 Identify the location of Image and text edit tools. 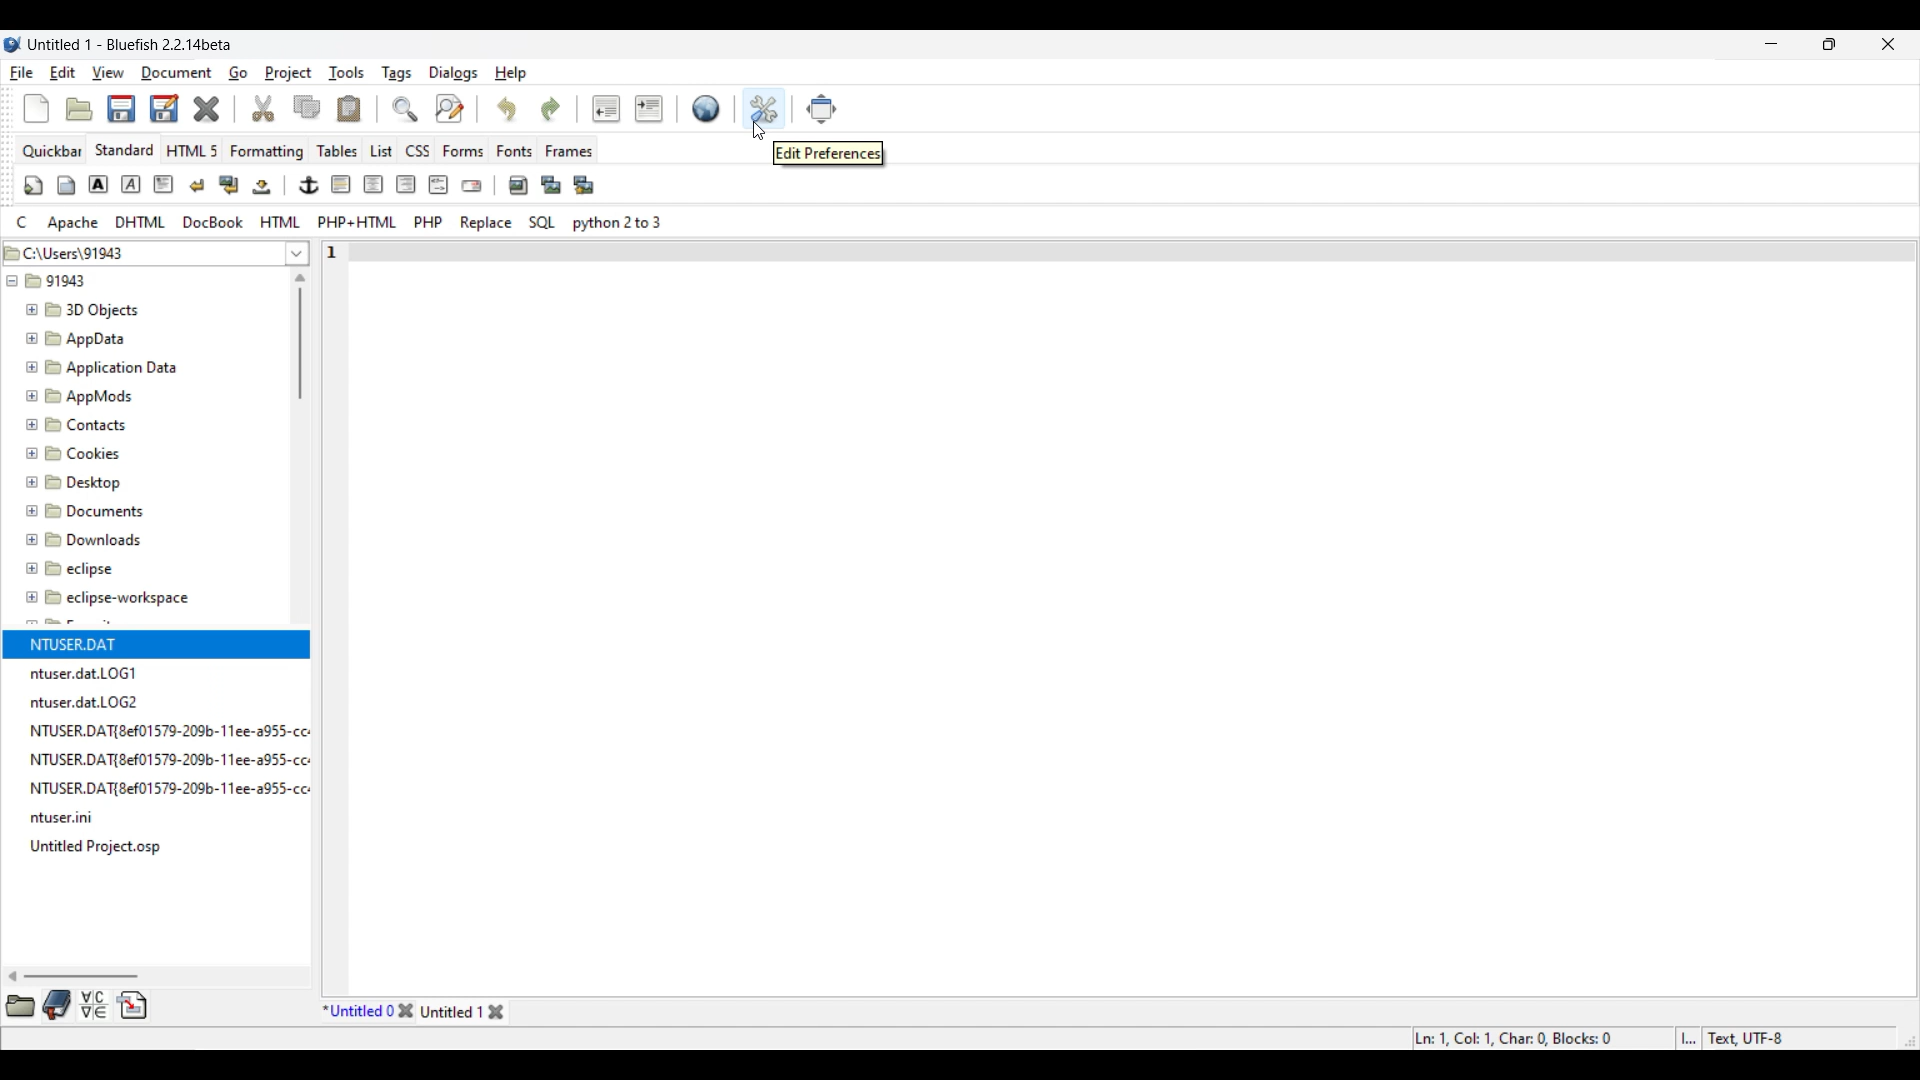
(310, 185).